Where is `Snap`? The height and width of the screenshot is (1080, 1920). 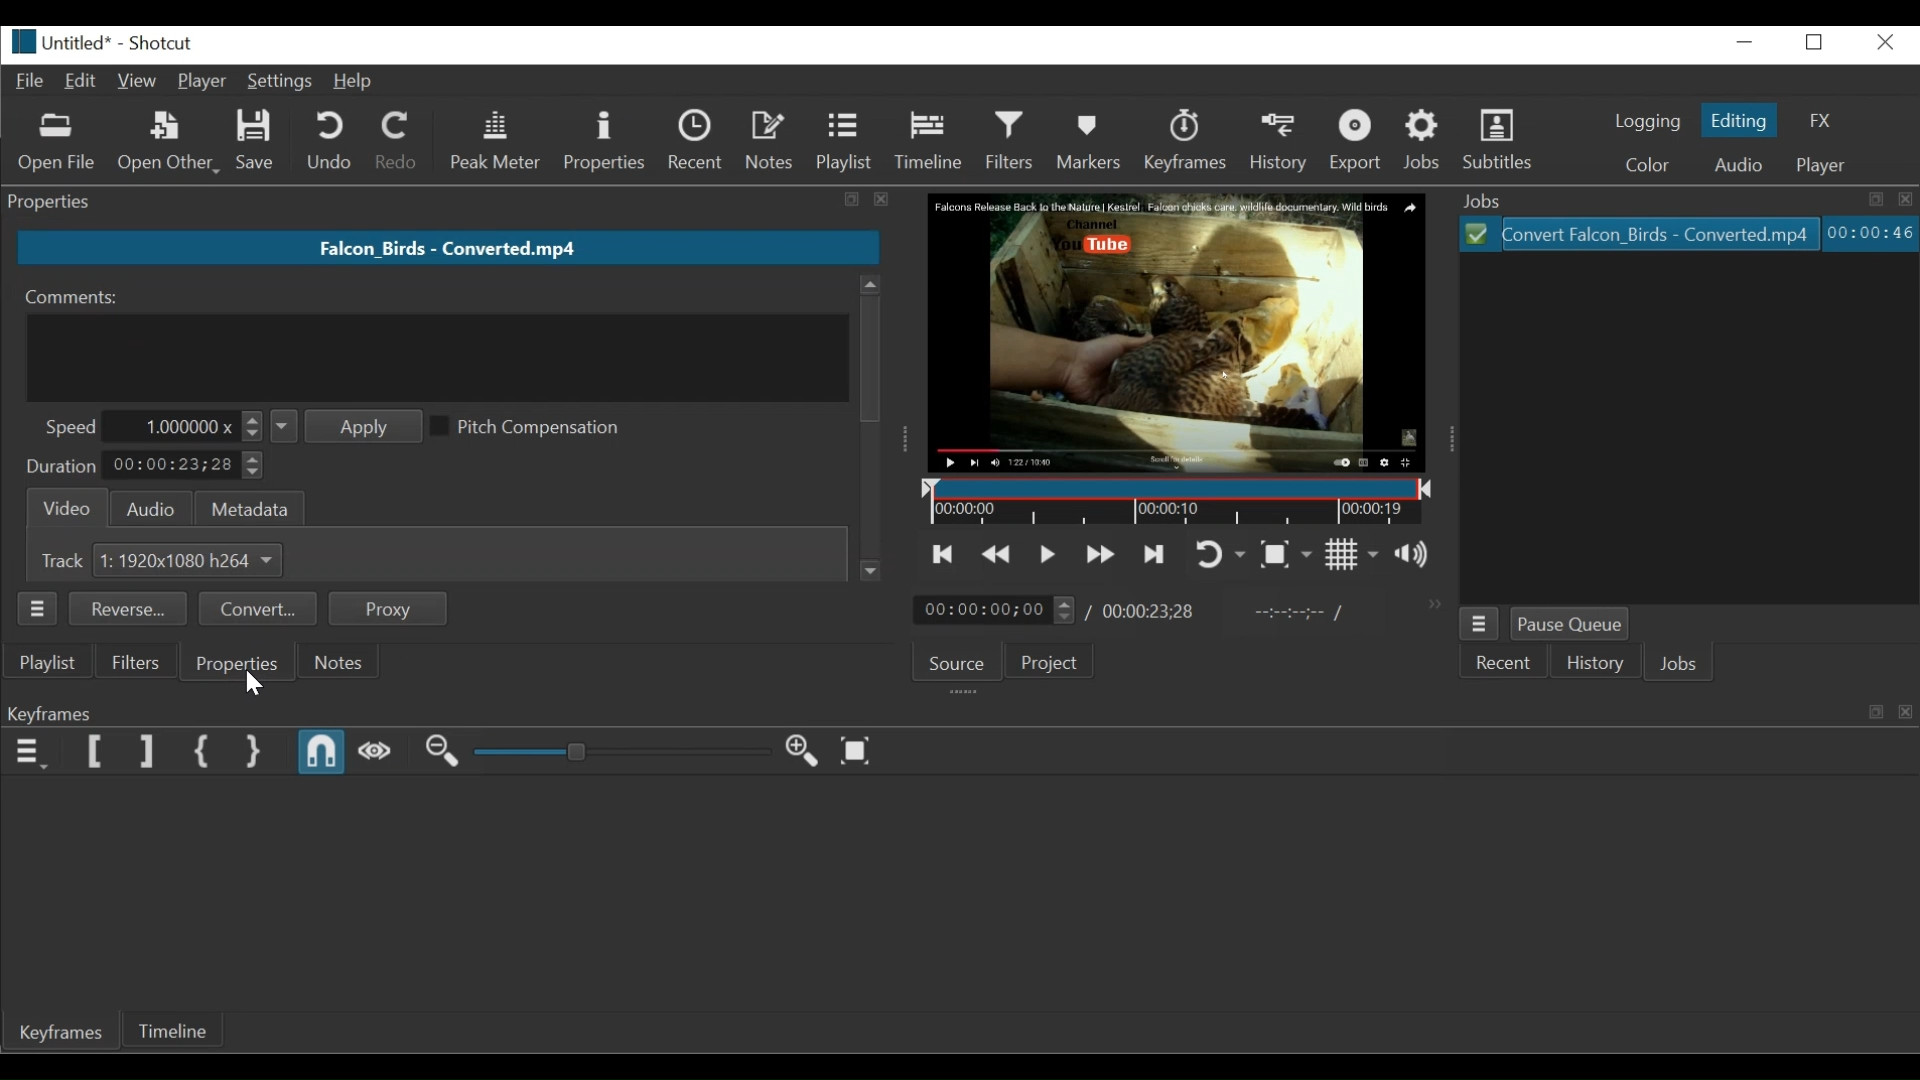 Snap is located at coordinates (321, 754).